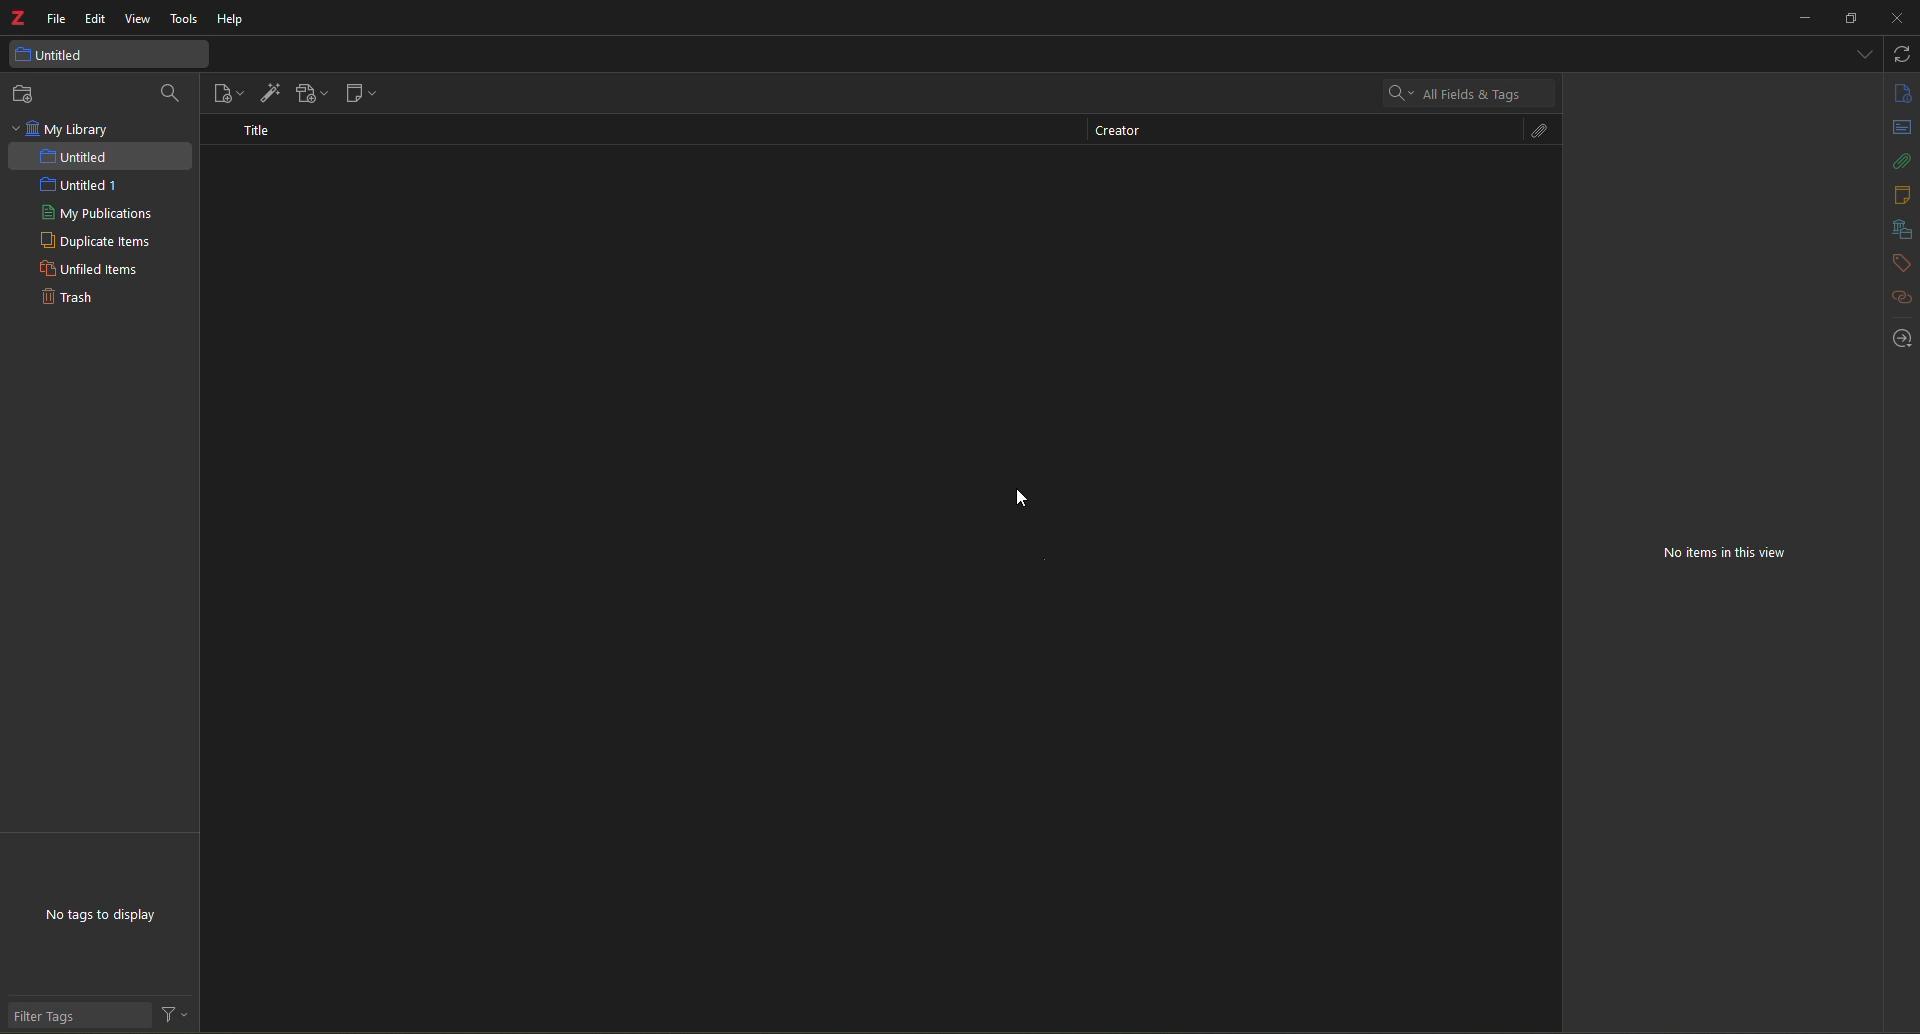 The height and width of the screenshot is (1034, 1920). What do you see at coordinates (1905, 126) in the screenshot?
I see `abstract` at bounding box center [1905, 126].